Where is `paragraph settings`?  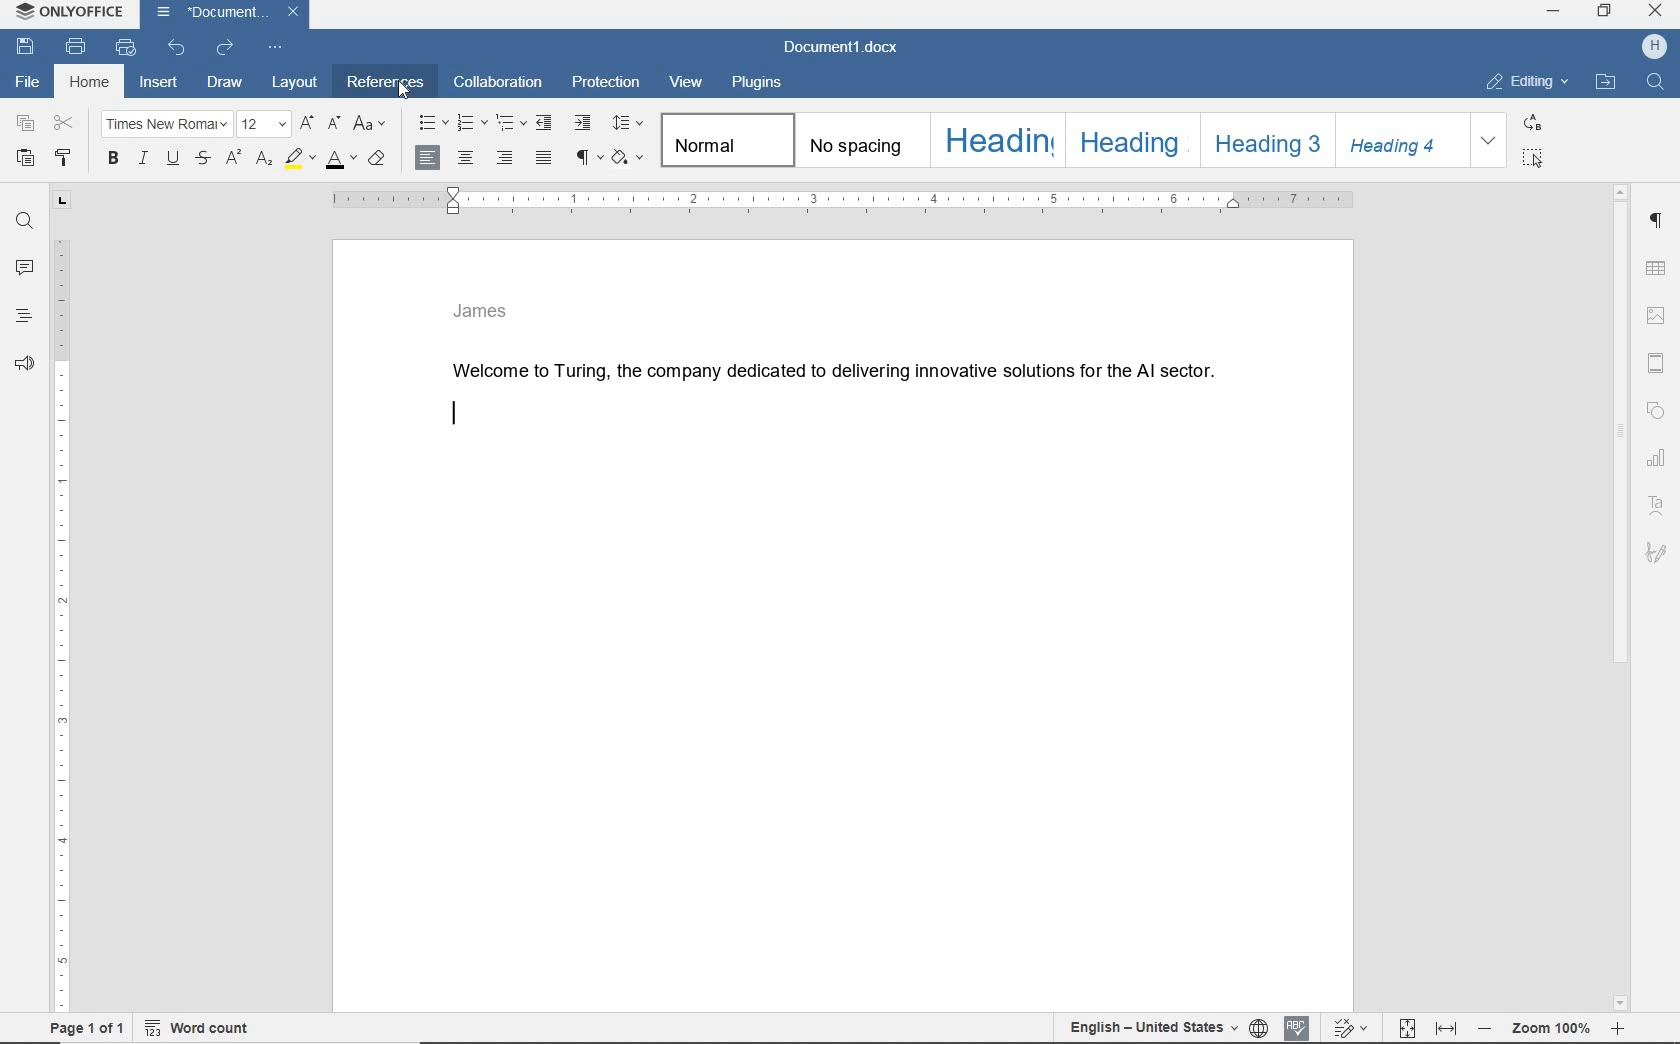
paragraph settings is located at coordinates (1656, 220).